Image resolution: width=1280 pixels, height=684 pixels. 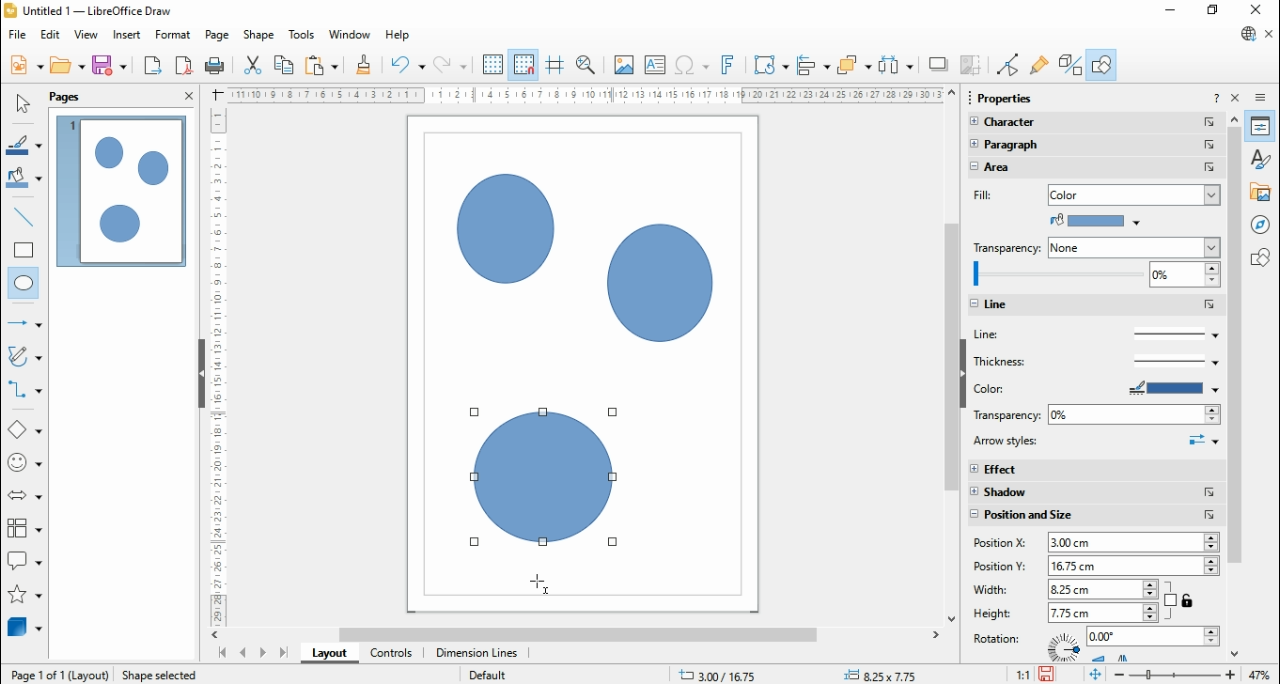 I want to click on arrow styles, so click(x=1096, y=442).